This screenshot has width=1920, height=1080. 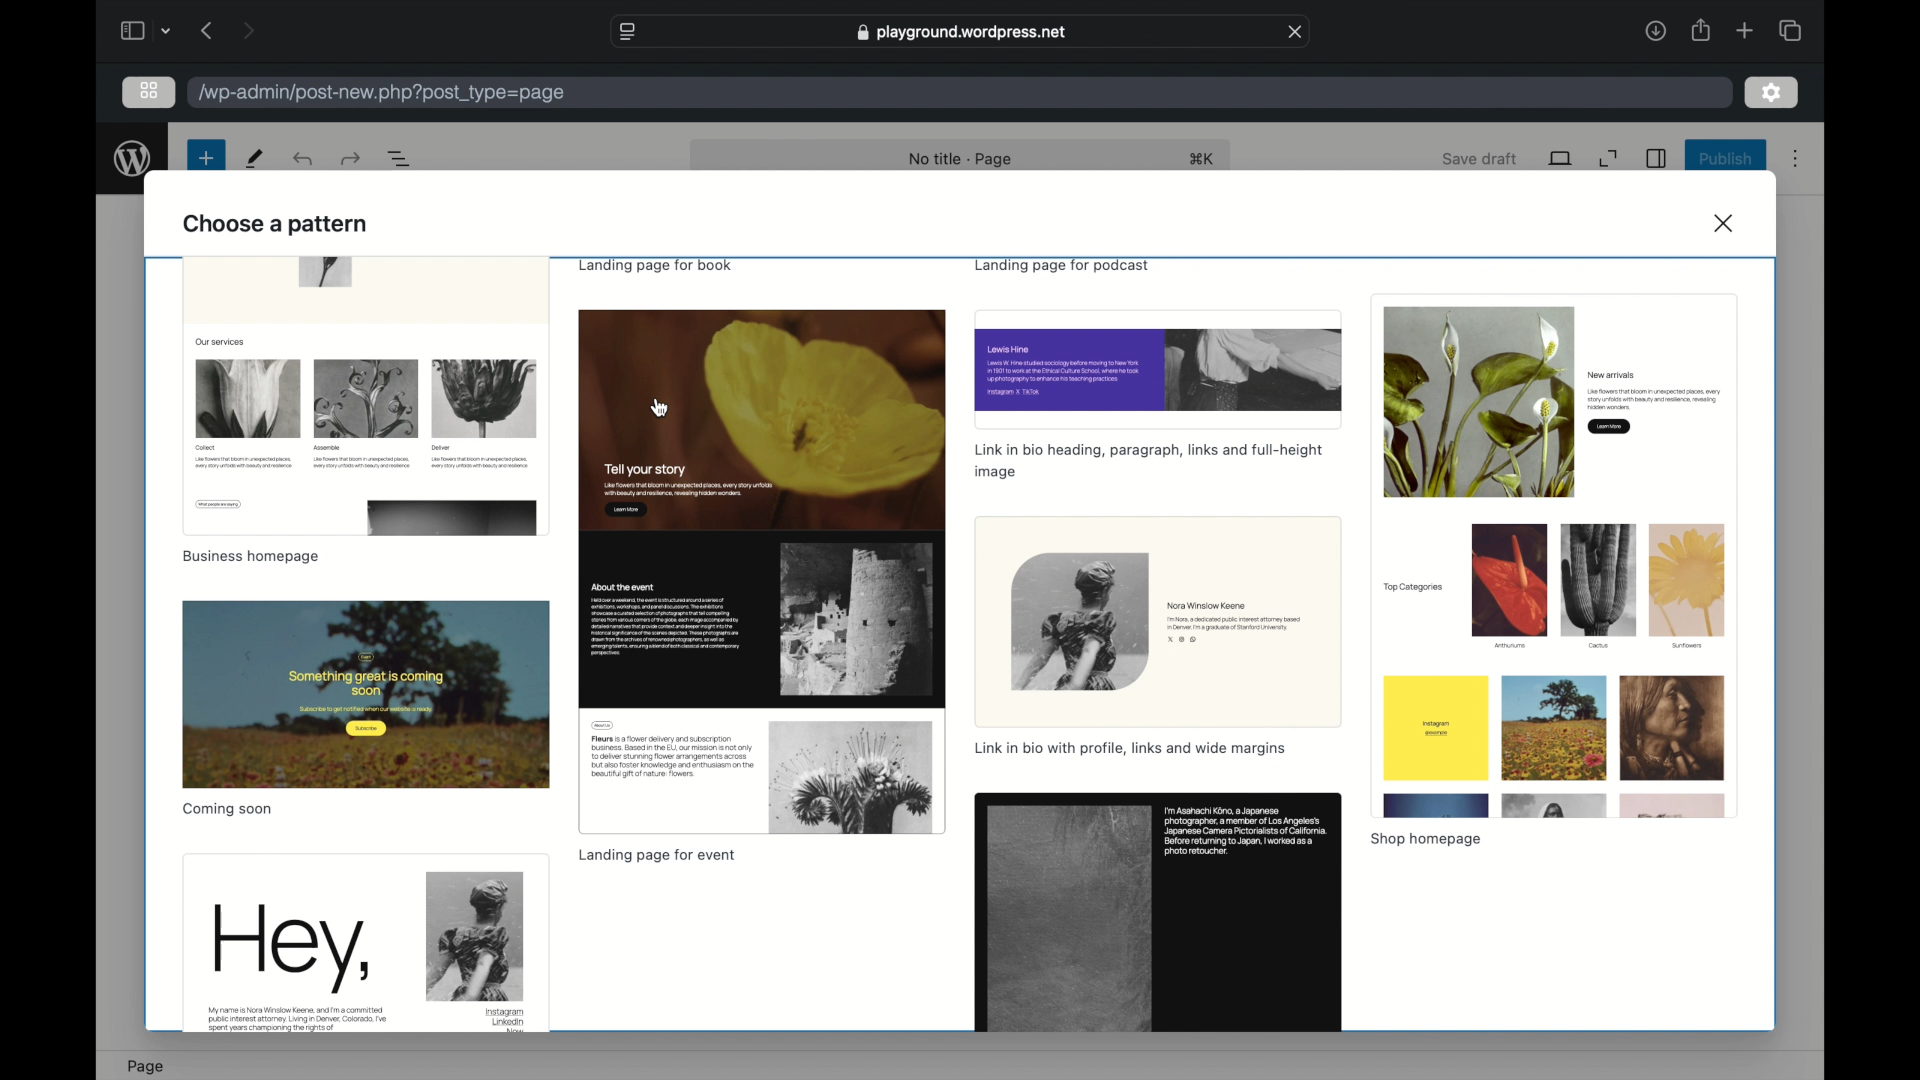 I want to click on shortcut, so click(x=1202, y=159).